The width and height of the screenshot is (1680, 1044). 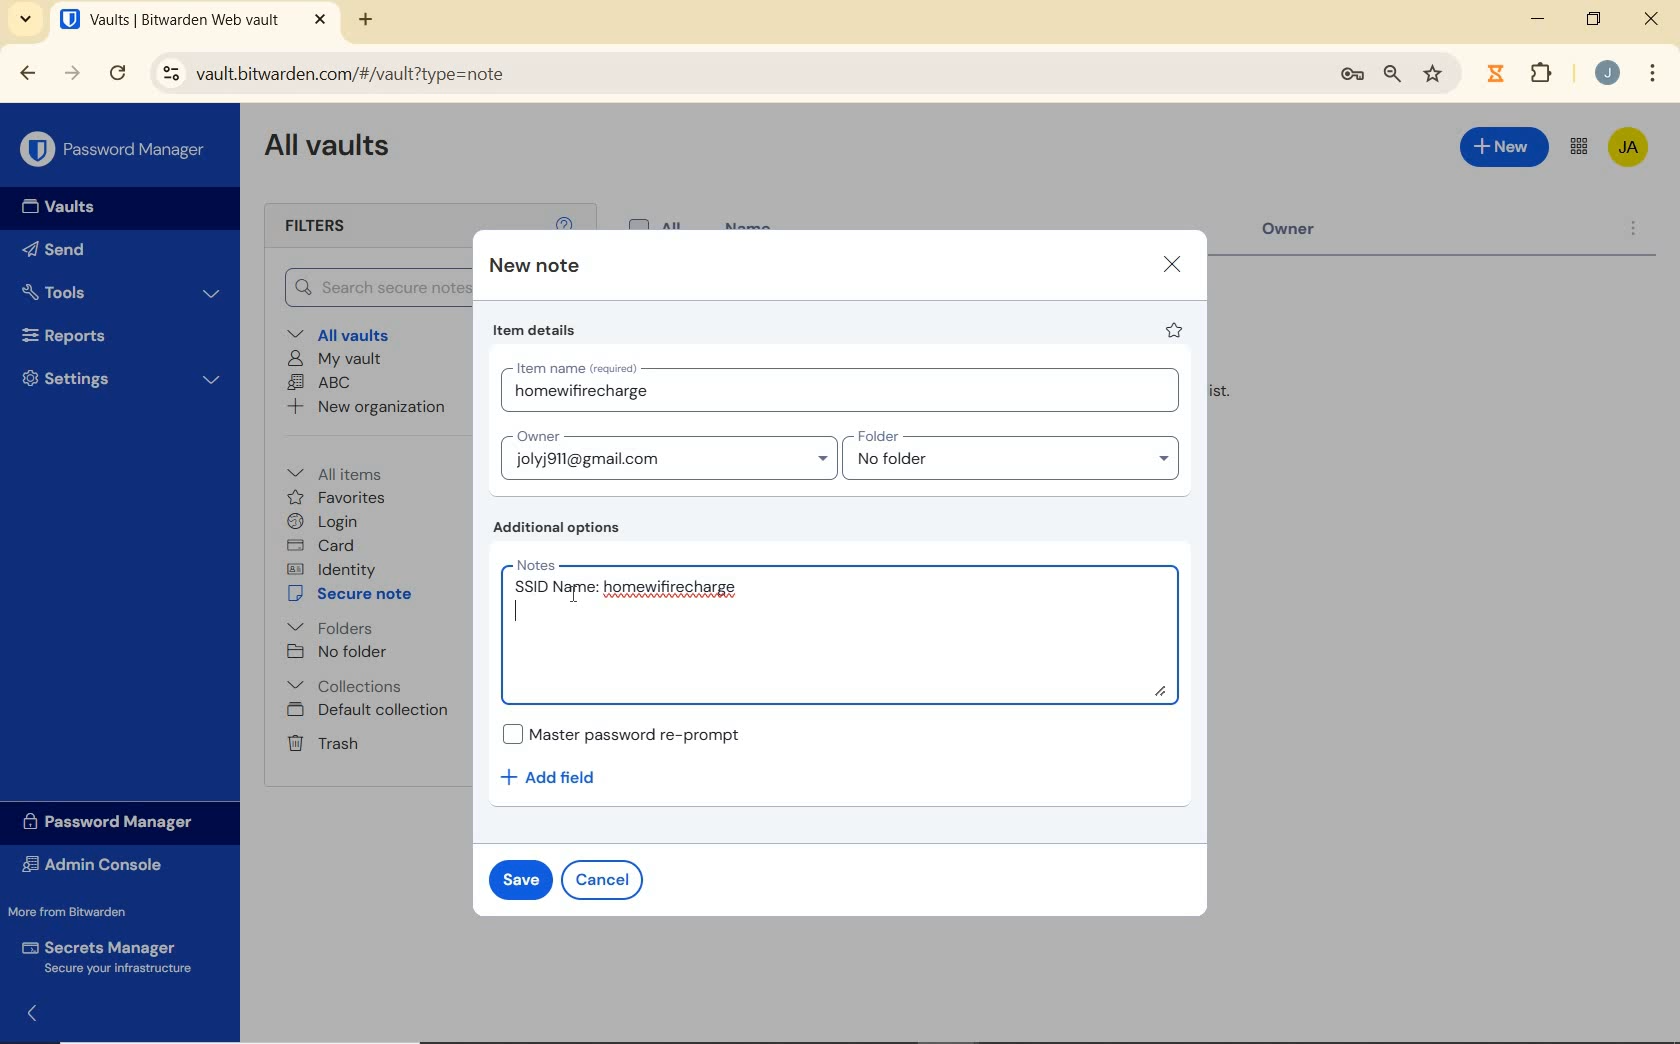 I want to click on Master password re-prompt, so click(x=633, y=733).